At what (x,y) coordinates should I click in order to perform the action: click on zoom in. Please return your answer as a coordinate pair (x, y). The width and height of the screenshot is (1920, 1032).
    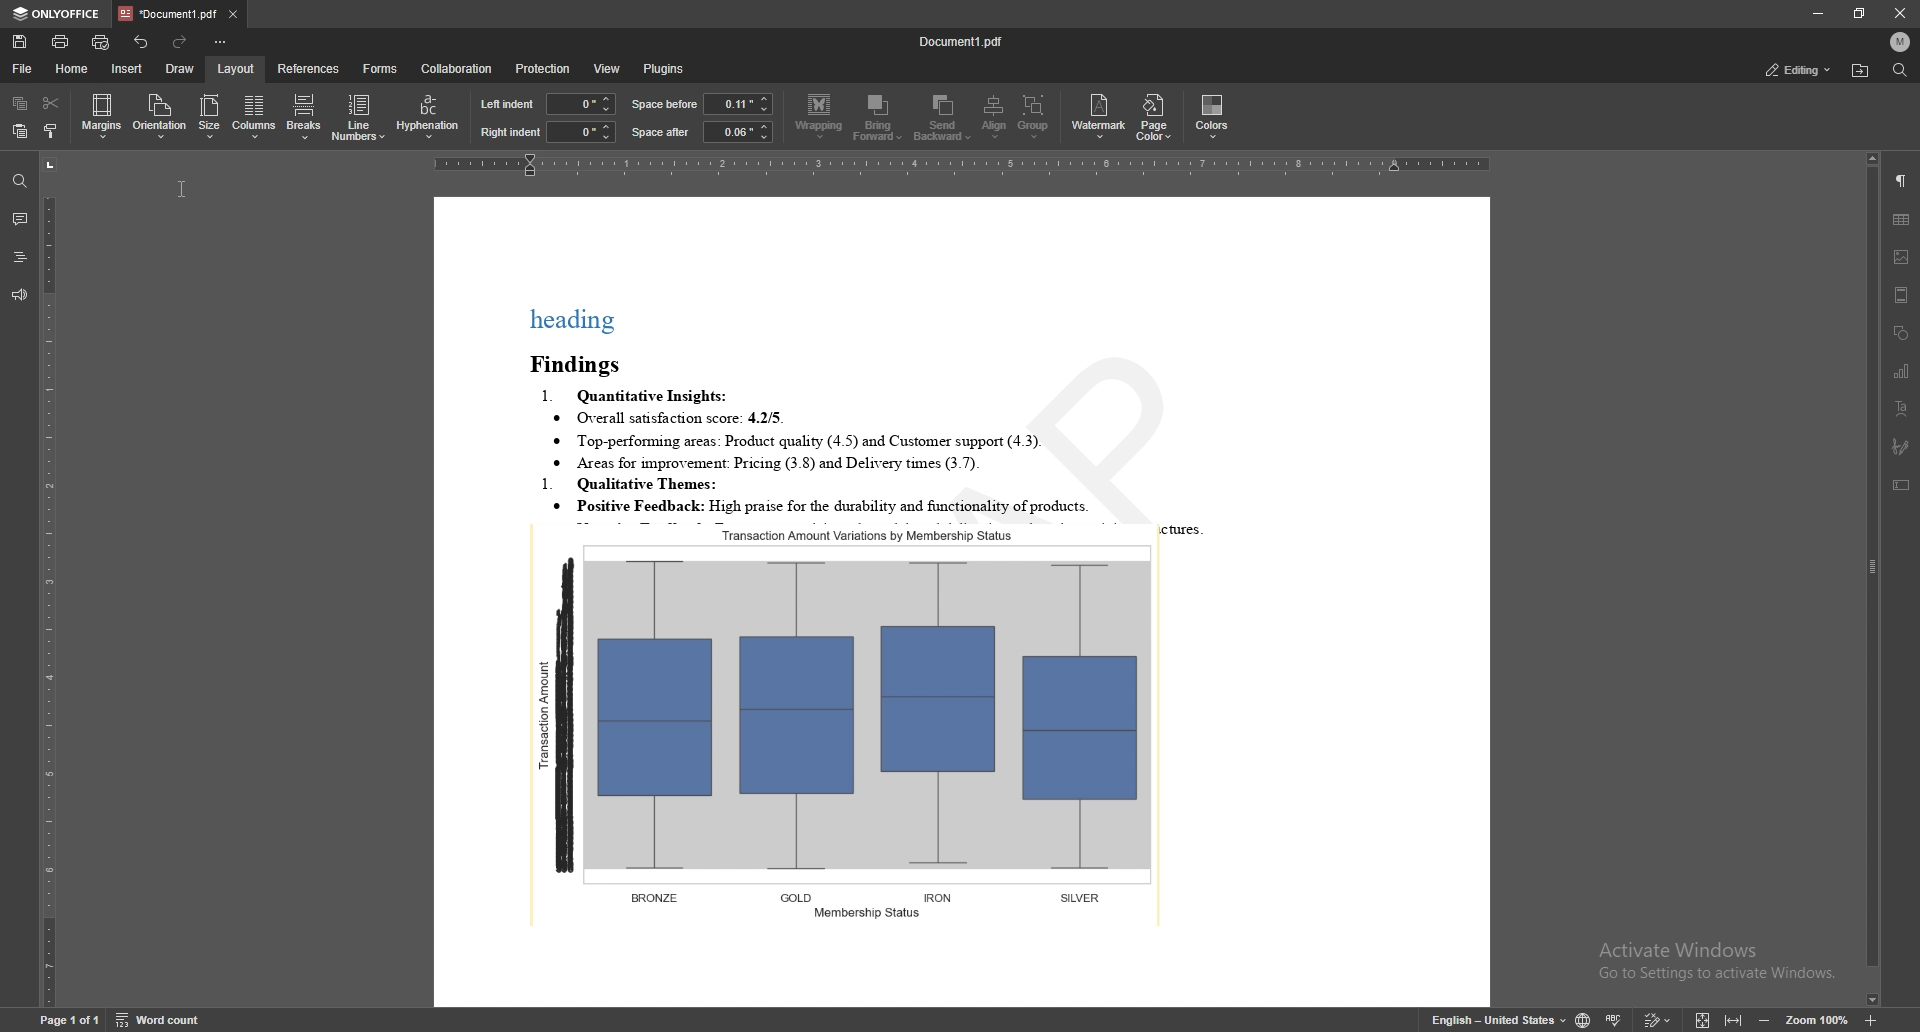
    Looking at the image, I should click on (1871, 1020).